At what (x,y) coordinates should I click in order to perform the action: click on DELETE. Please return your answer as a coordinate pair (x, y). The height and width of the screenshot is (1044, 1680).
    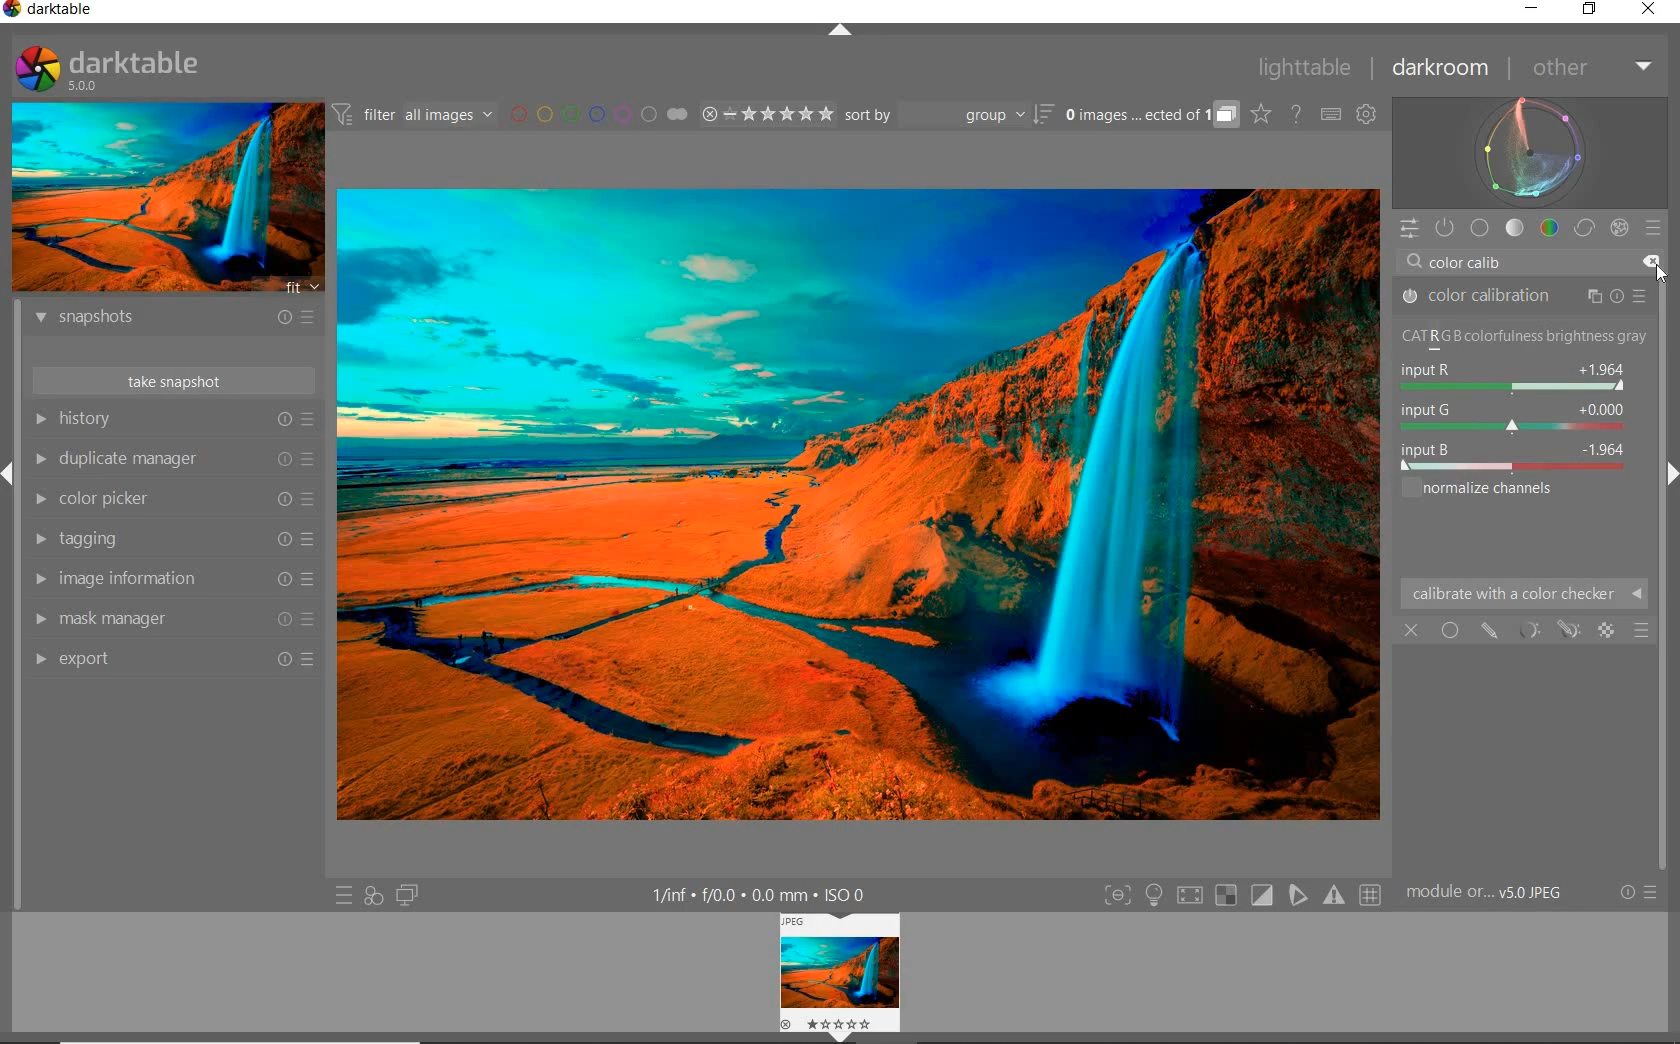
    Looking at the image, I should click on (1650, 262).